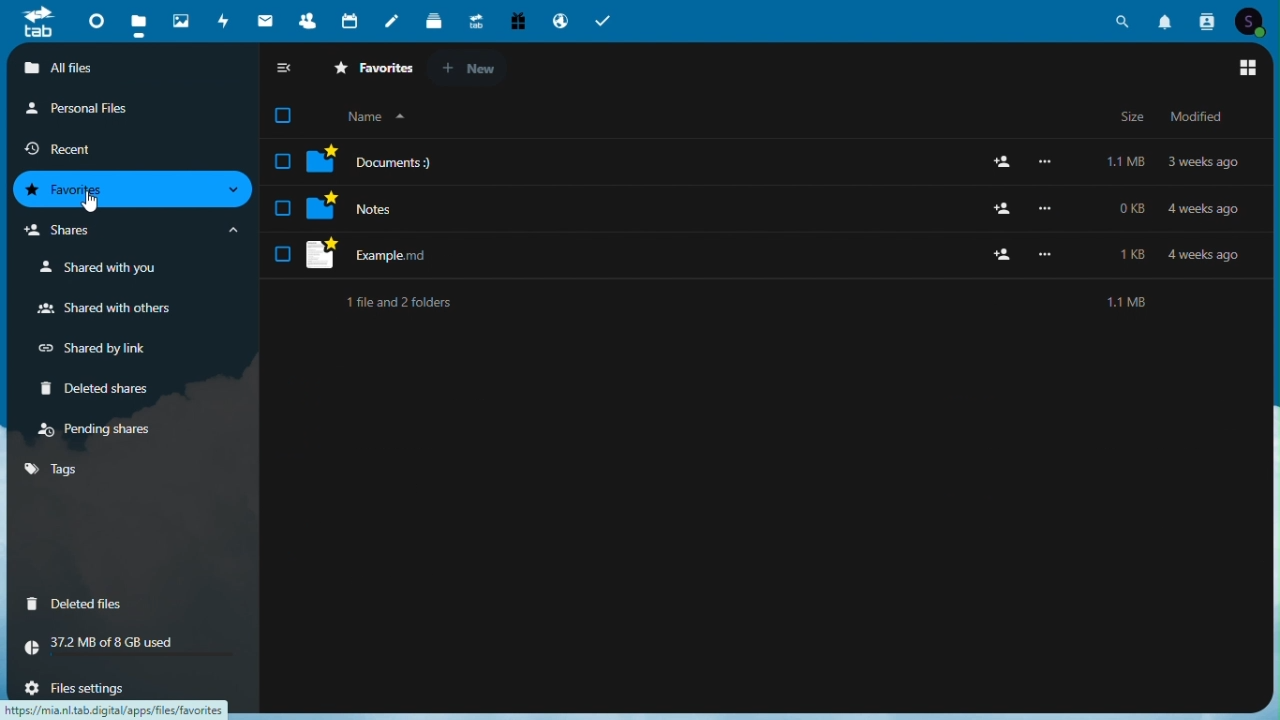 This screenshot has width=1280, height=720. What do you see at coordinates (117, 710) in the screenshot?
I see `URL` at bounding box center [117, 710].